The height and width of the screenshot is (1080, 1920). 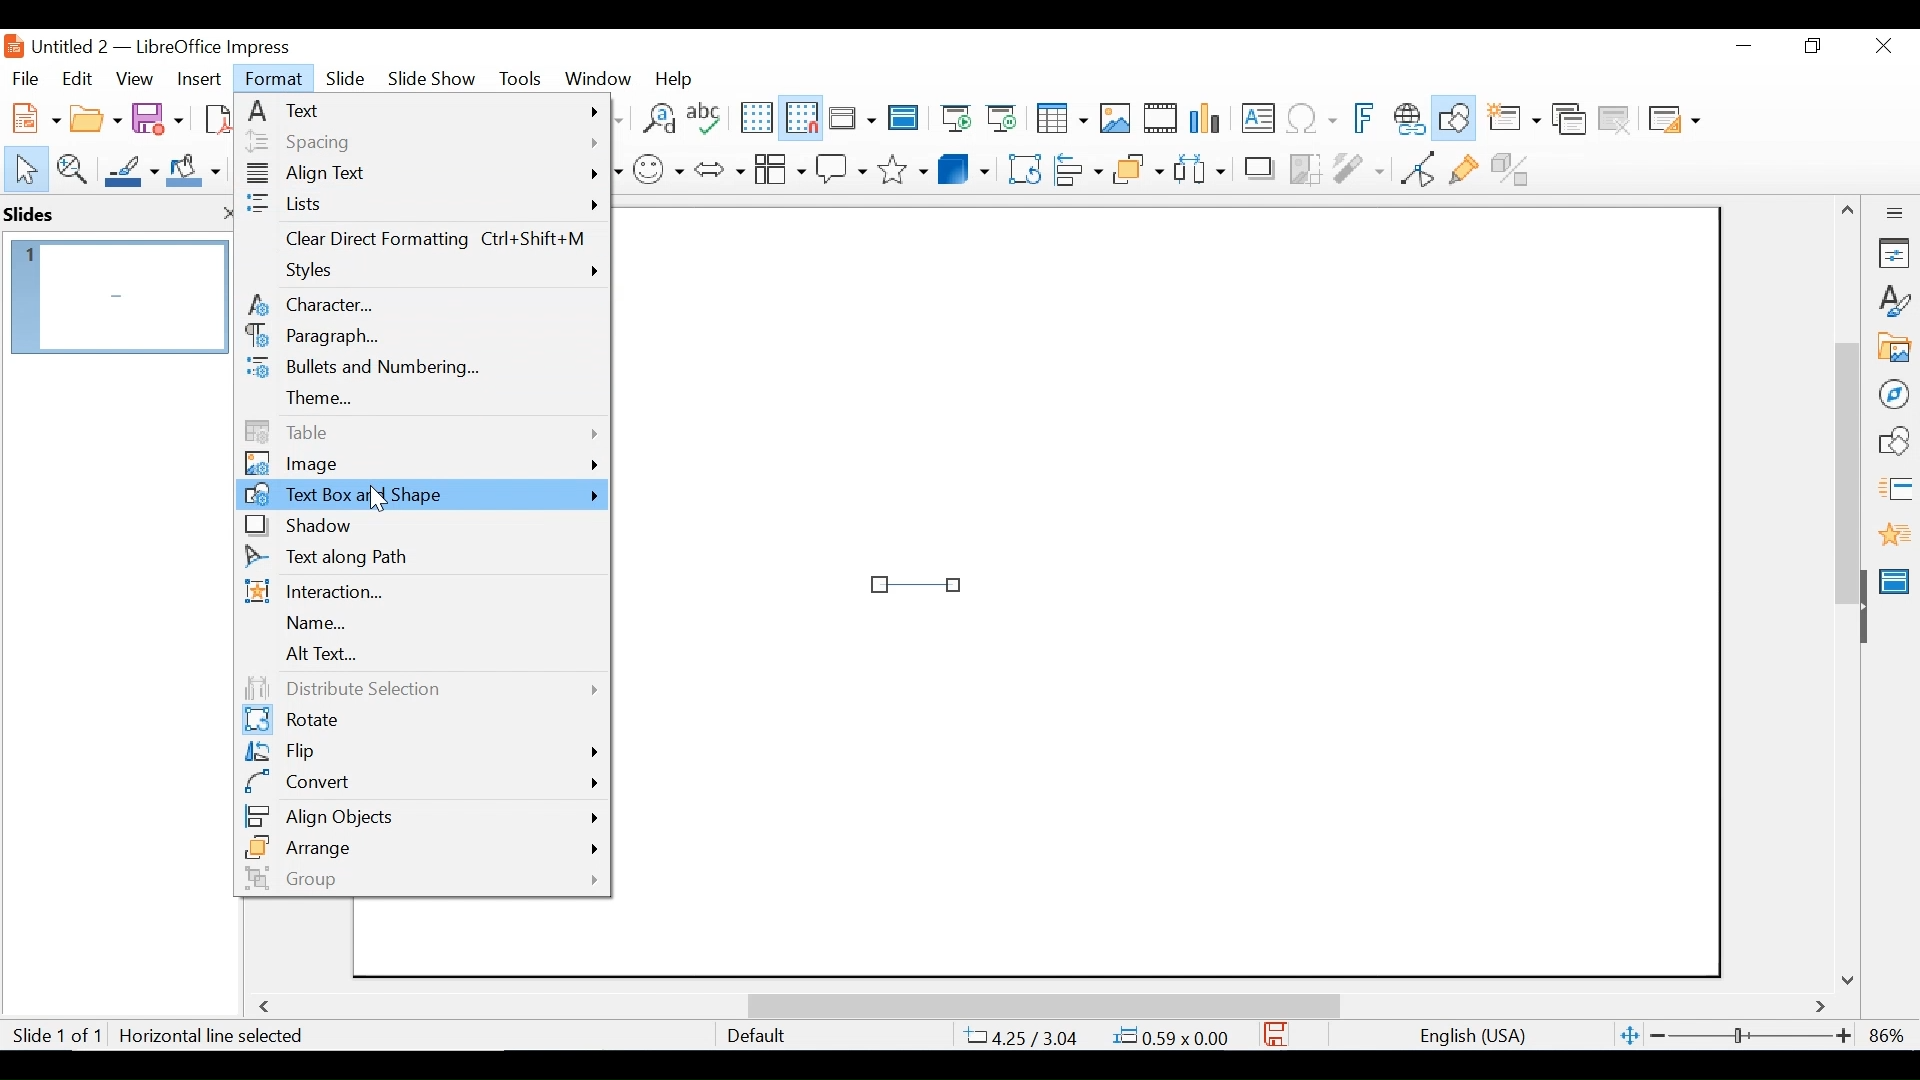 I want to click on Scroll up, so click(x=1849, y=210).